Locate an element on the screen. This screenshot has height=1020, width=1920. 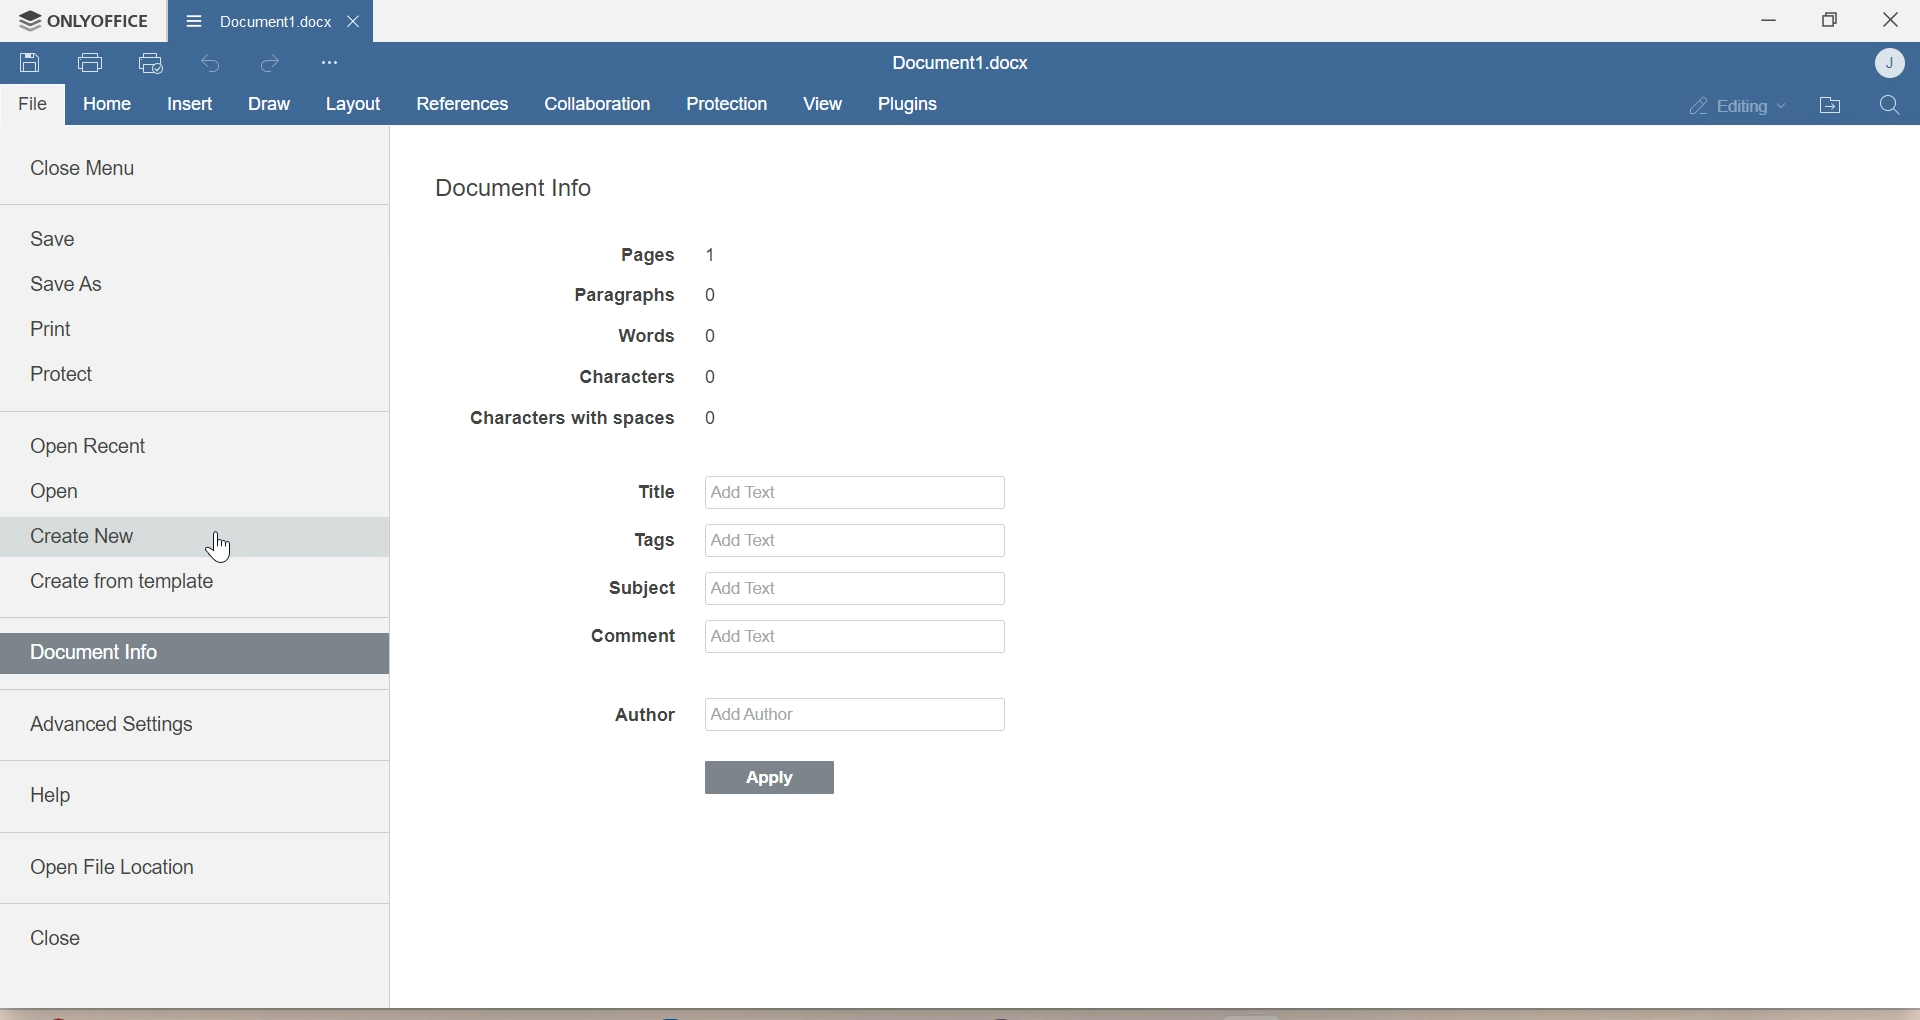
Help is located at coordinates (51, 795).